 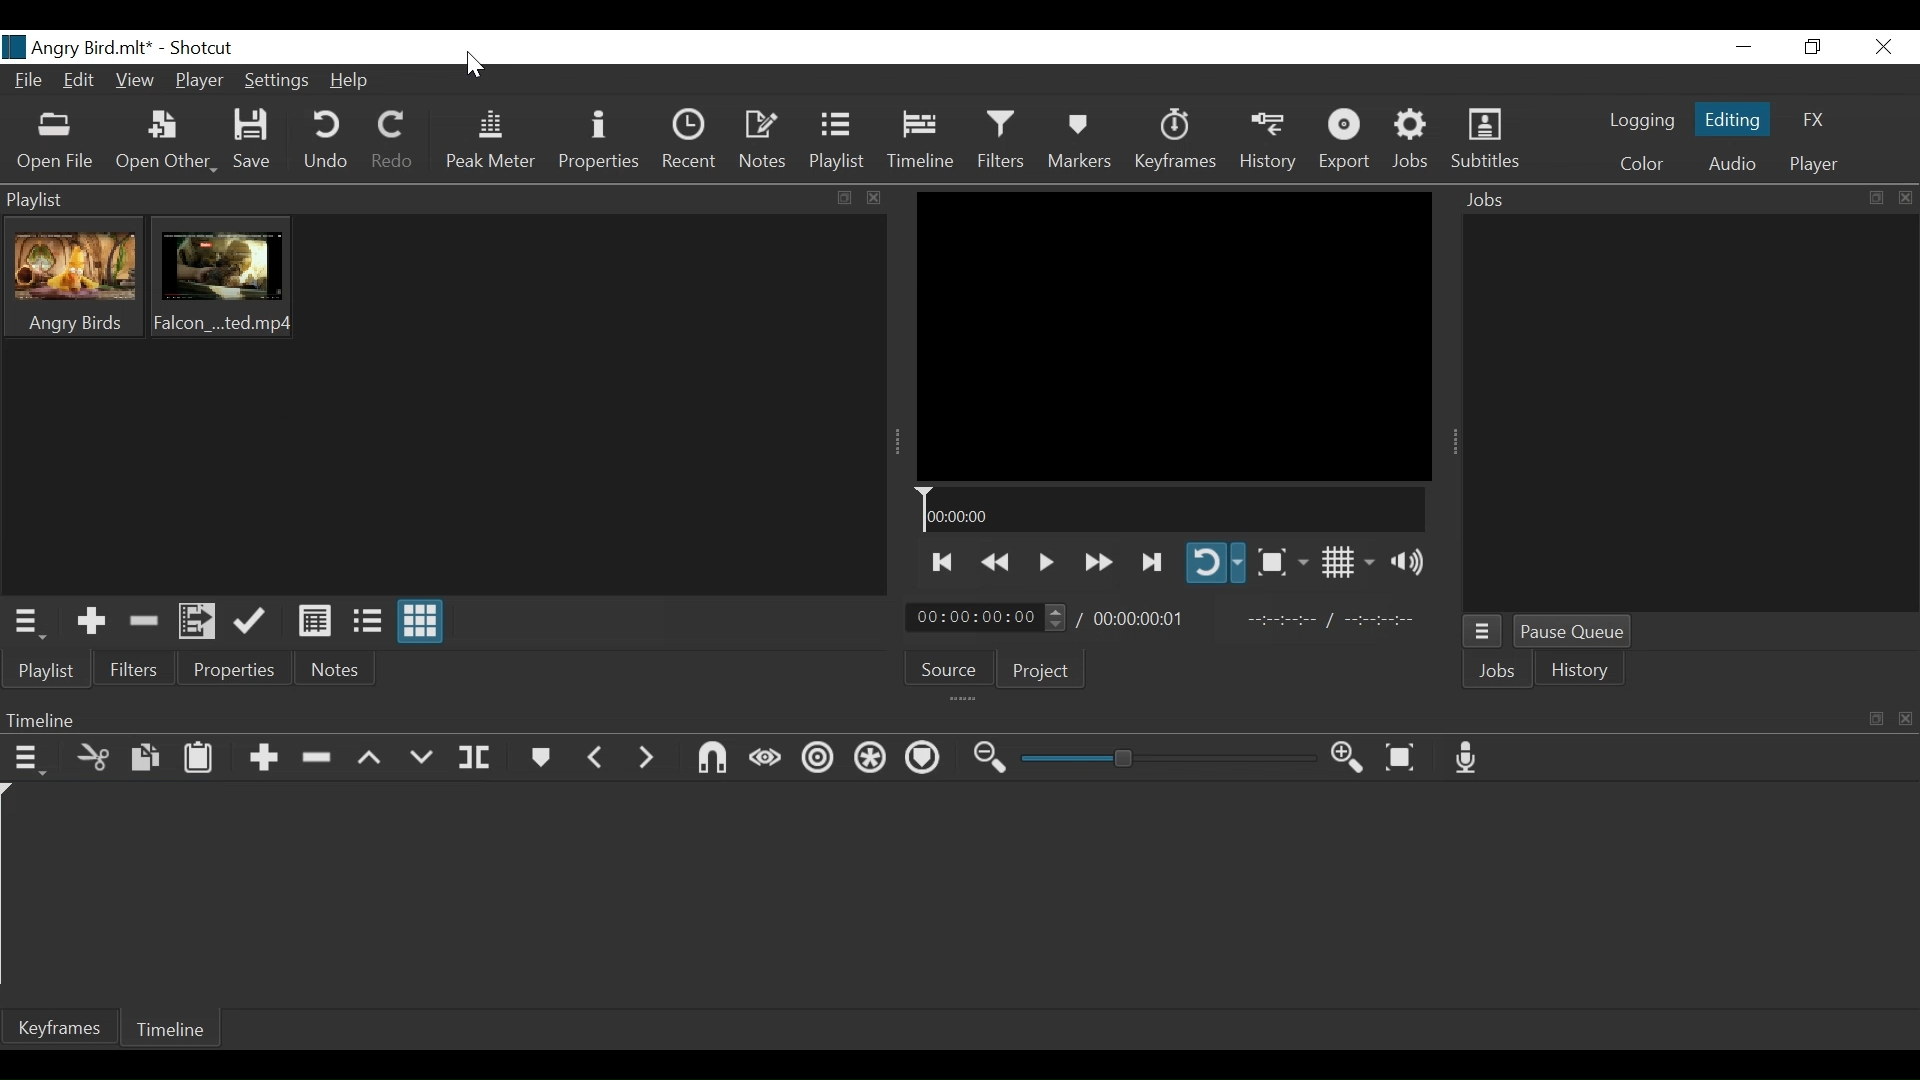 I want to click on Source, so click(x=947, y=665).